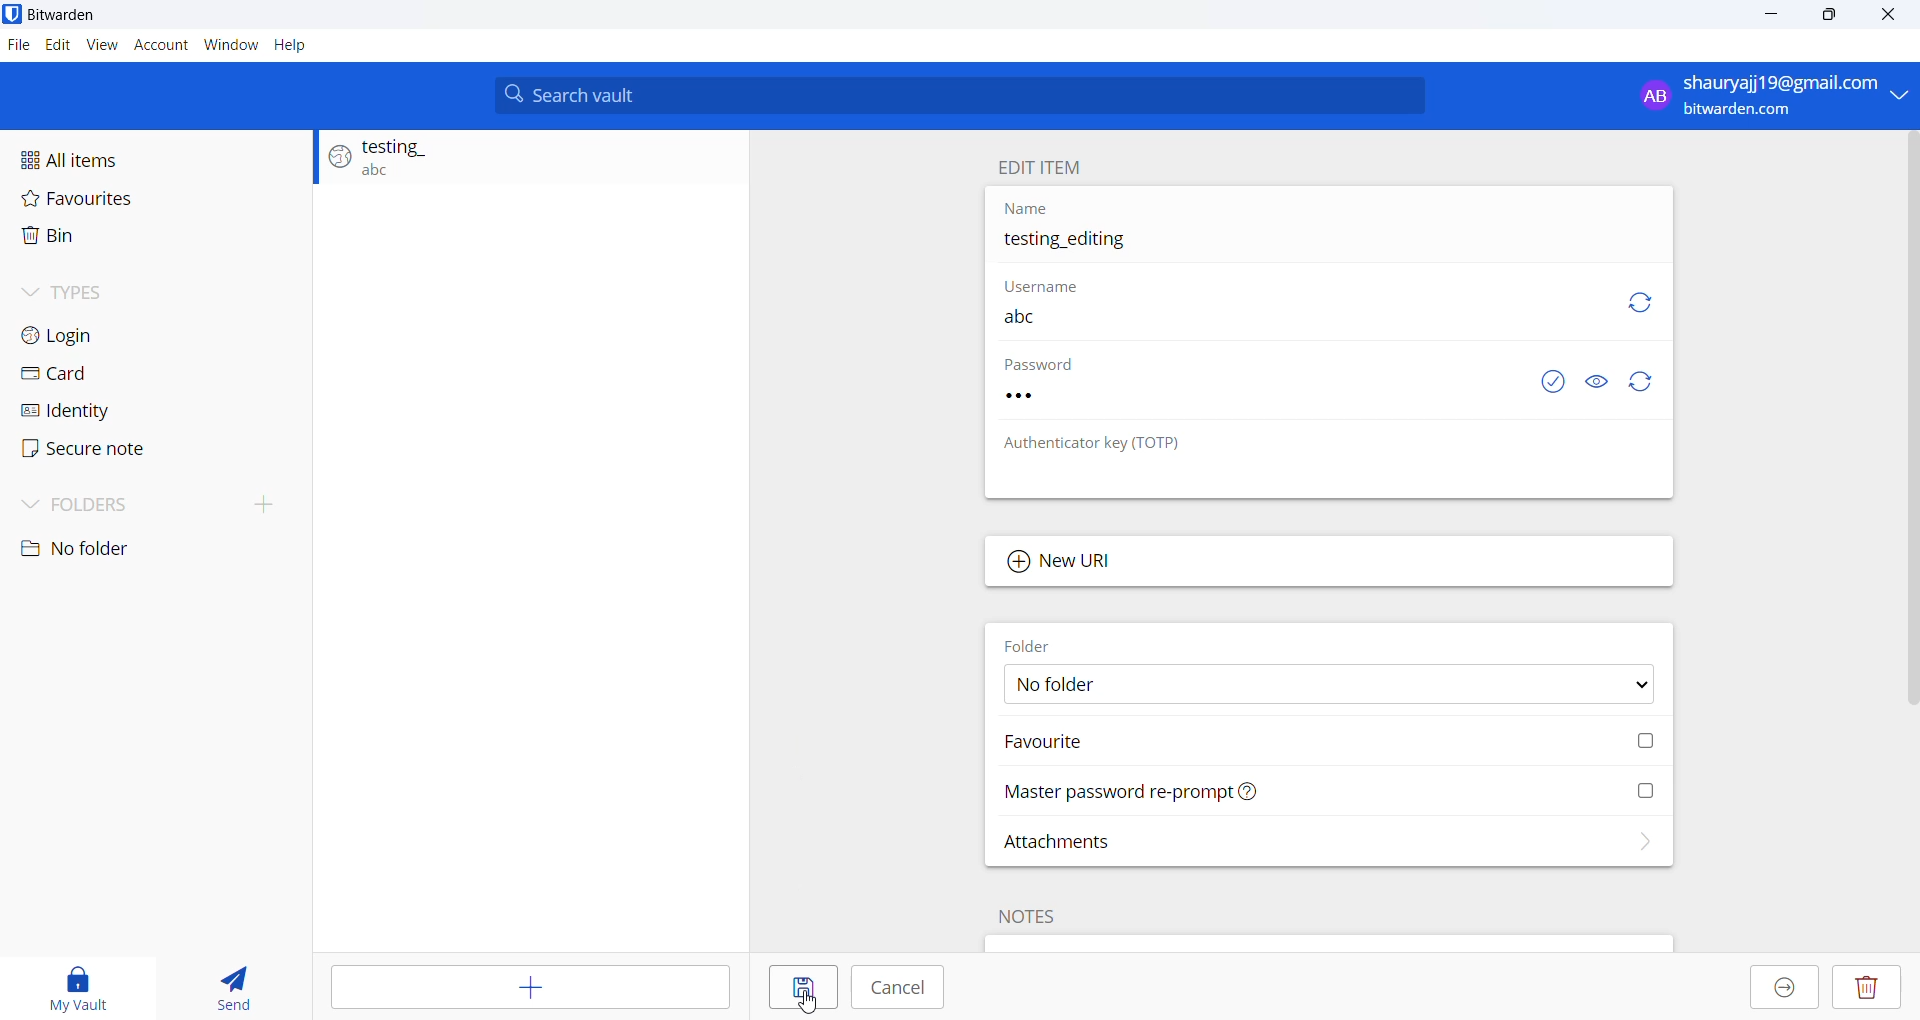 The width and height of the screenshot is (1920, 1020). I want to click on Identity, so click(124, 409).